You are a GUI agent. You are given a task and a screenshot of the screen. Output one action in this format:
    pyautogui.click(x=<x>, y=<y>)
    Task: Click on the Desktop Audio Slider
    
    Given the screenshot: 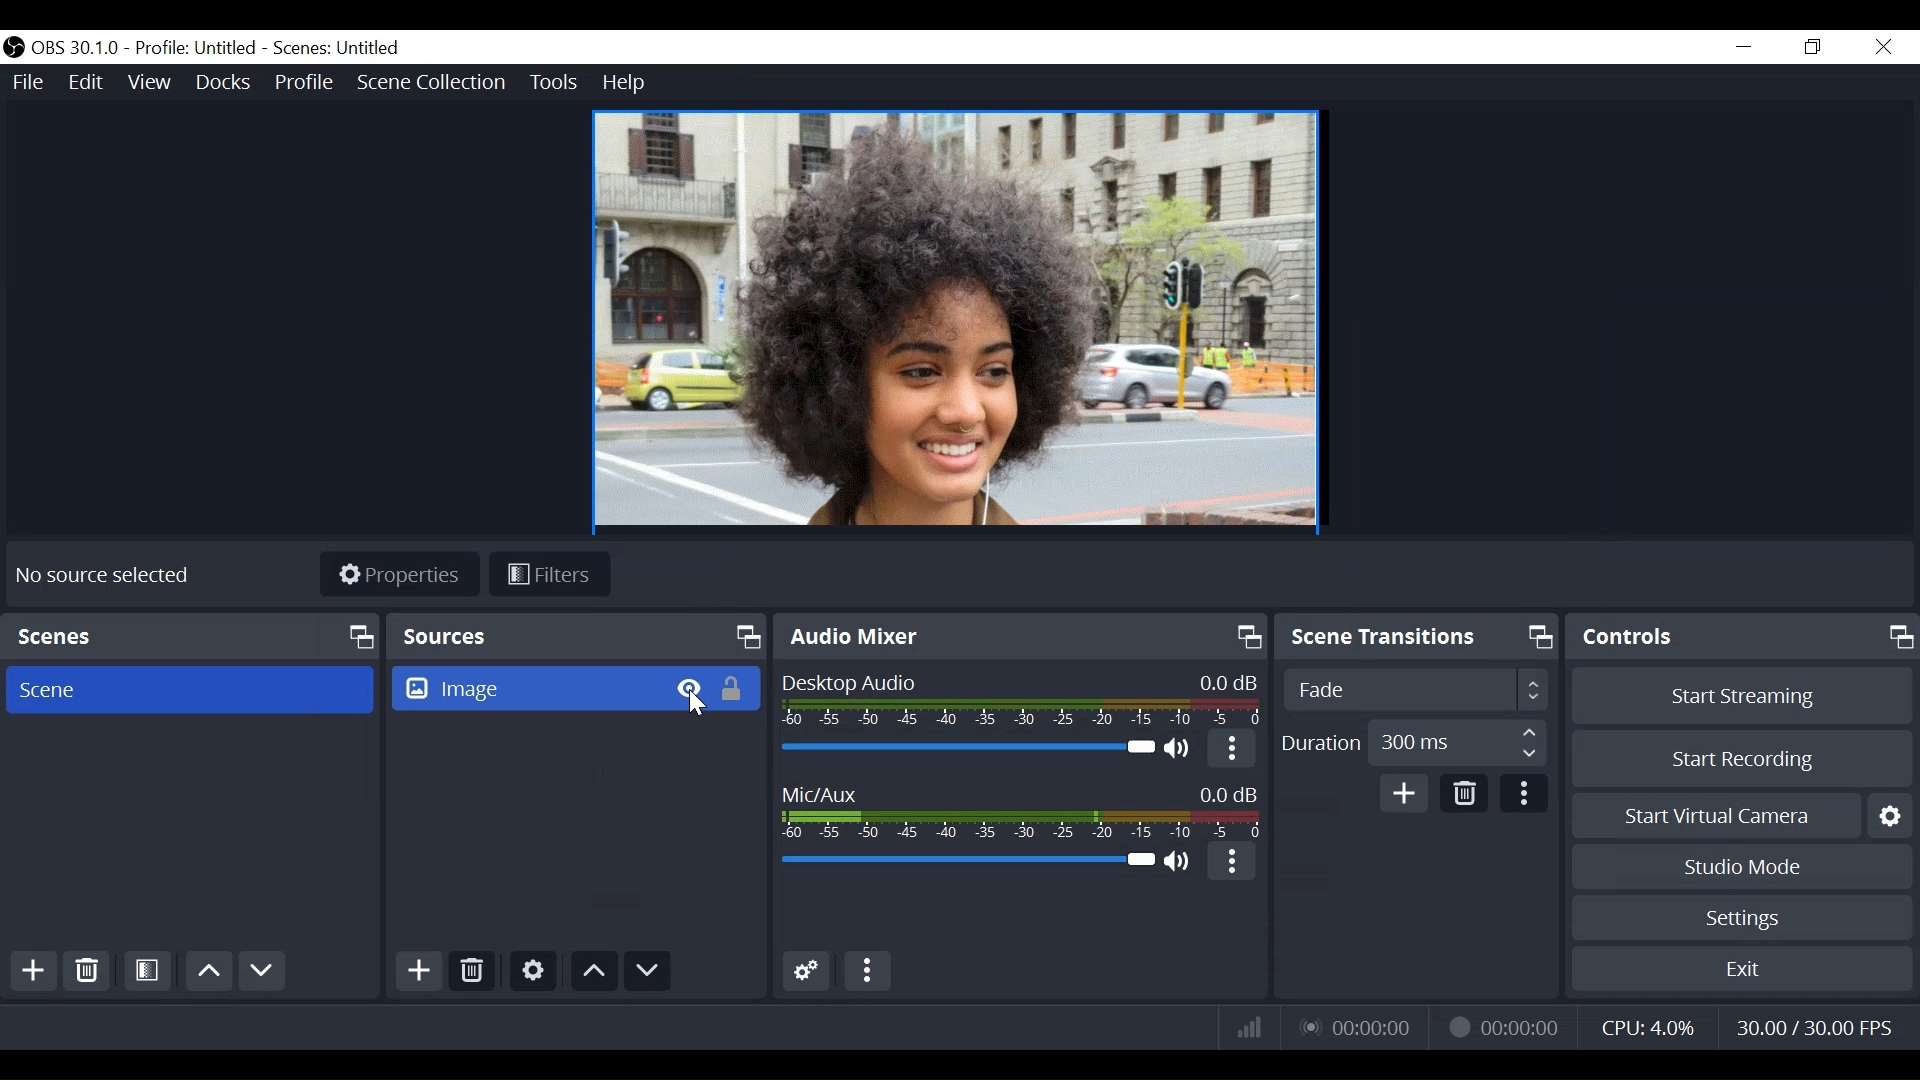 What is the action you would take?
    pyautogui.click(x=965, y=746)
    